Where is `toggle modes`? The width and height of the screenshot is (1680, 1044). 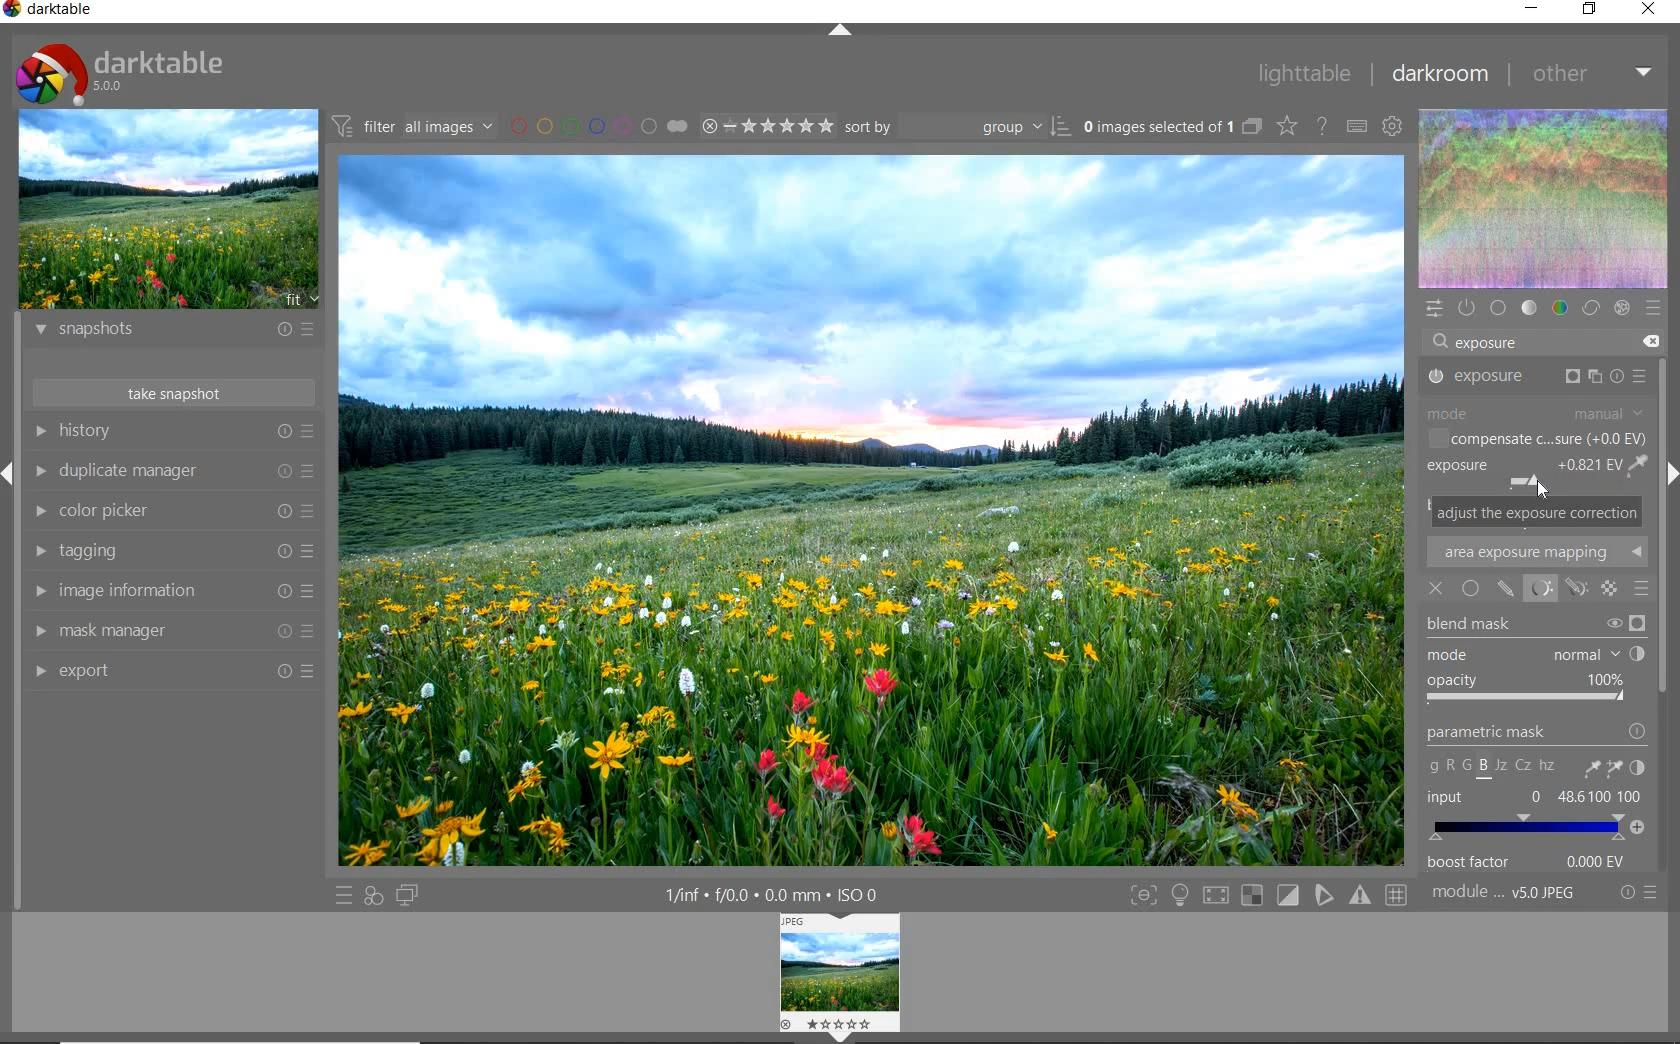
toggle modes is located at coordinates (1268, 896).